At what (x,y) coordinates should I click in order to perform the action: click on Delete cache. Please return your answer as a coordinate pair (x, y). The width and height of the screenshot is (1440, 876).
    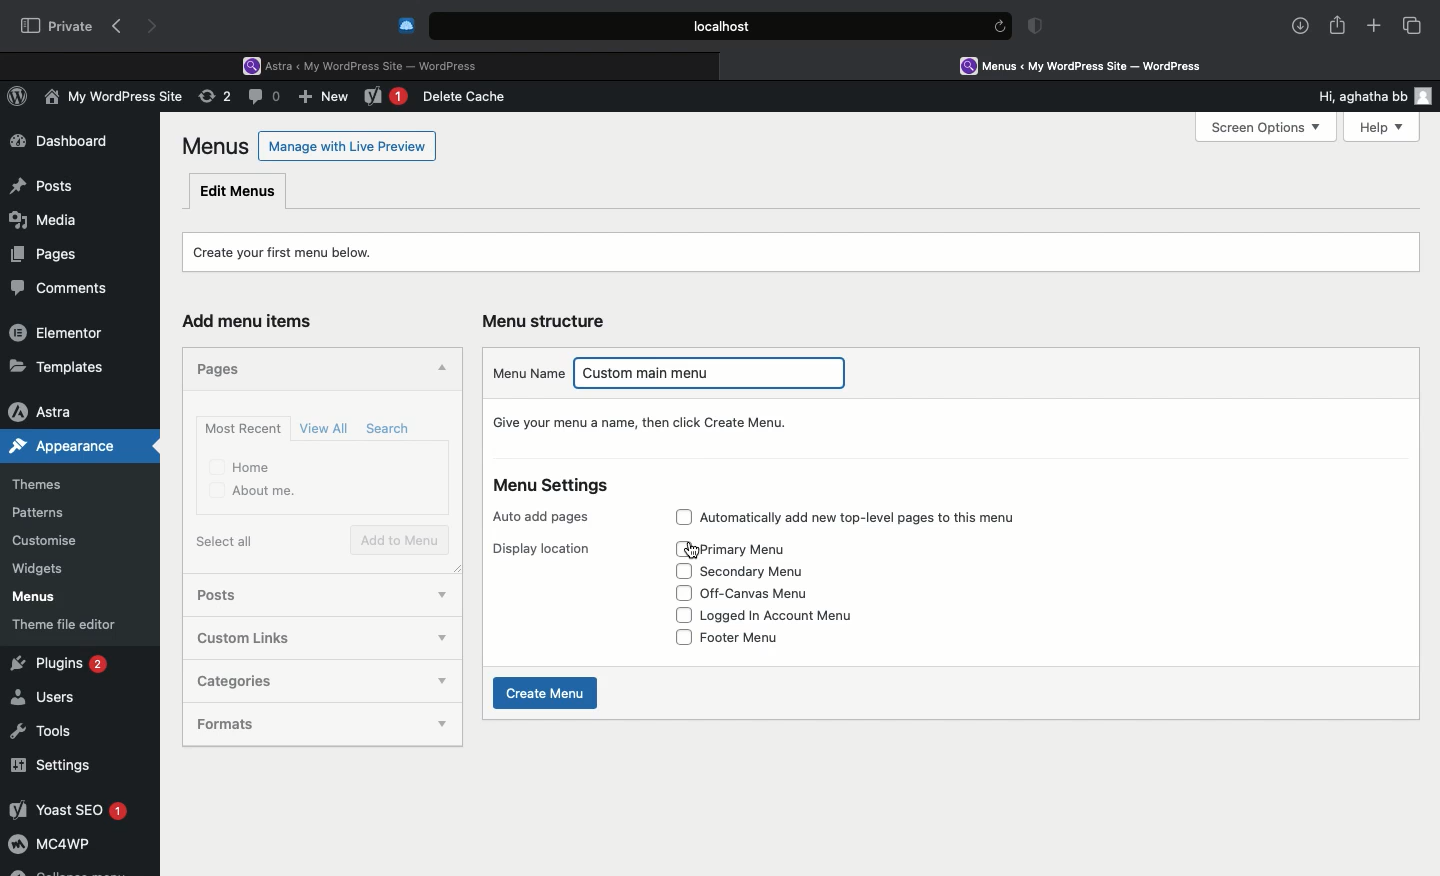
    Looking at the image, I should click on (468, 97).